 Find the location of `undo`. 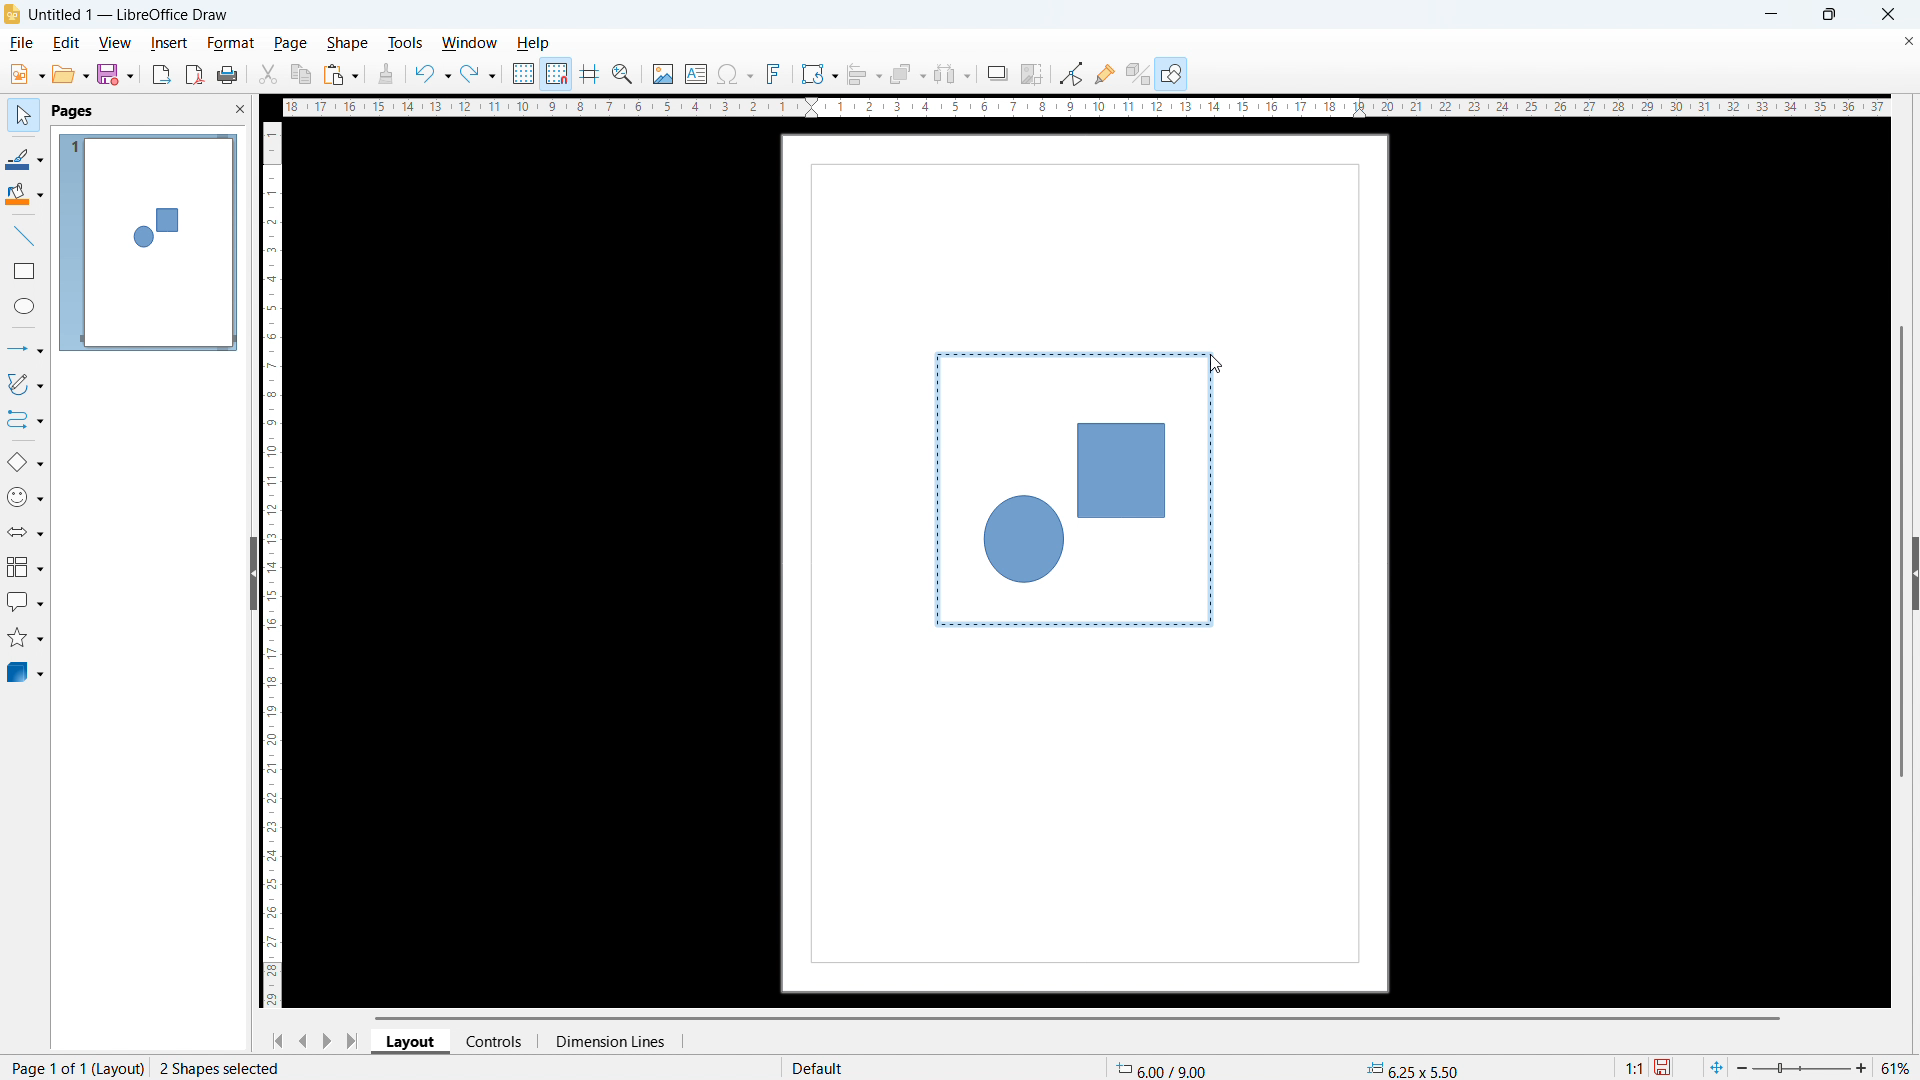

undo is located at coordinates (432, 75).